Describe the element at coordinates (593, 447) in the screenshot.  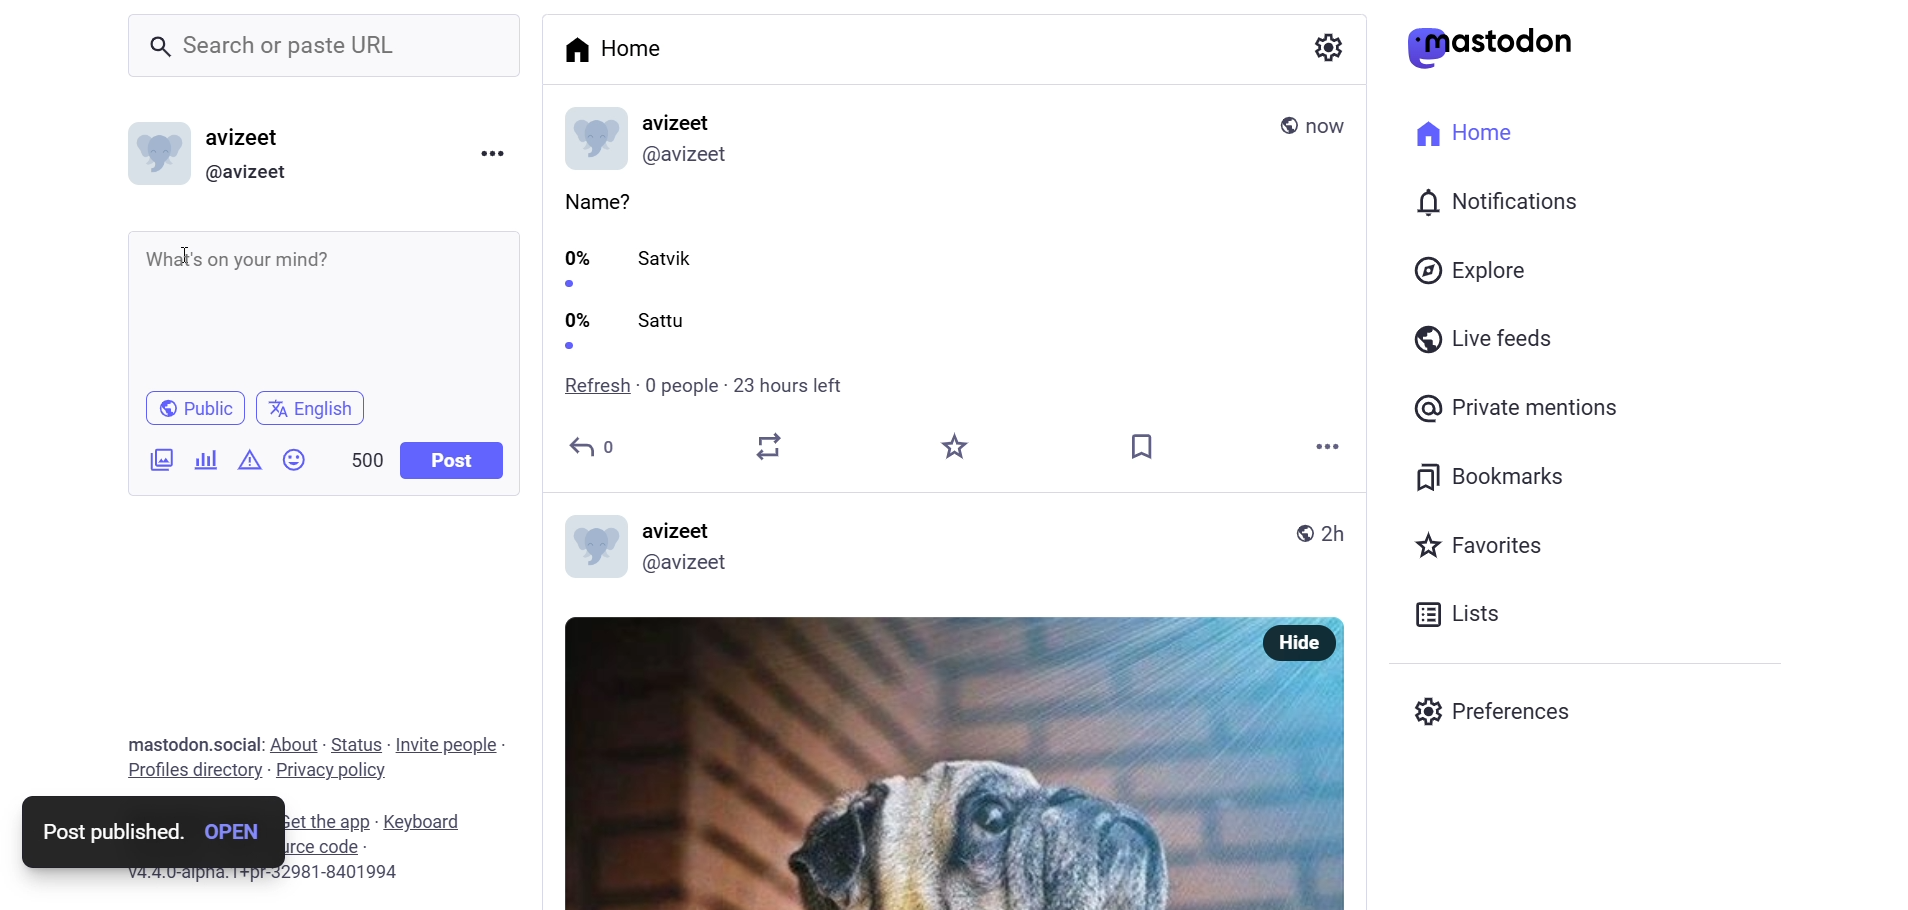
I see `reply` at that location.